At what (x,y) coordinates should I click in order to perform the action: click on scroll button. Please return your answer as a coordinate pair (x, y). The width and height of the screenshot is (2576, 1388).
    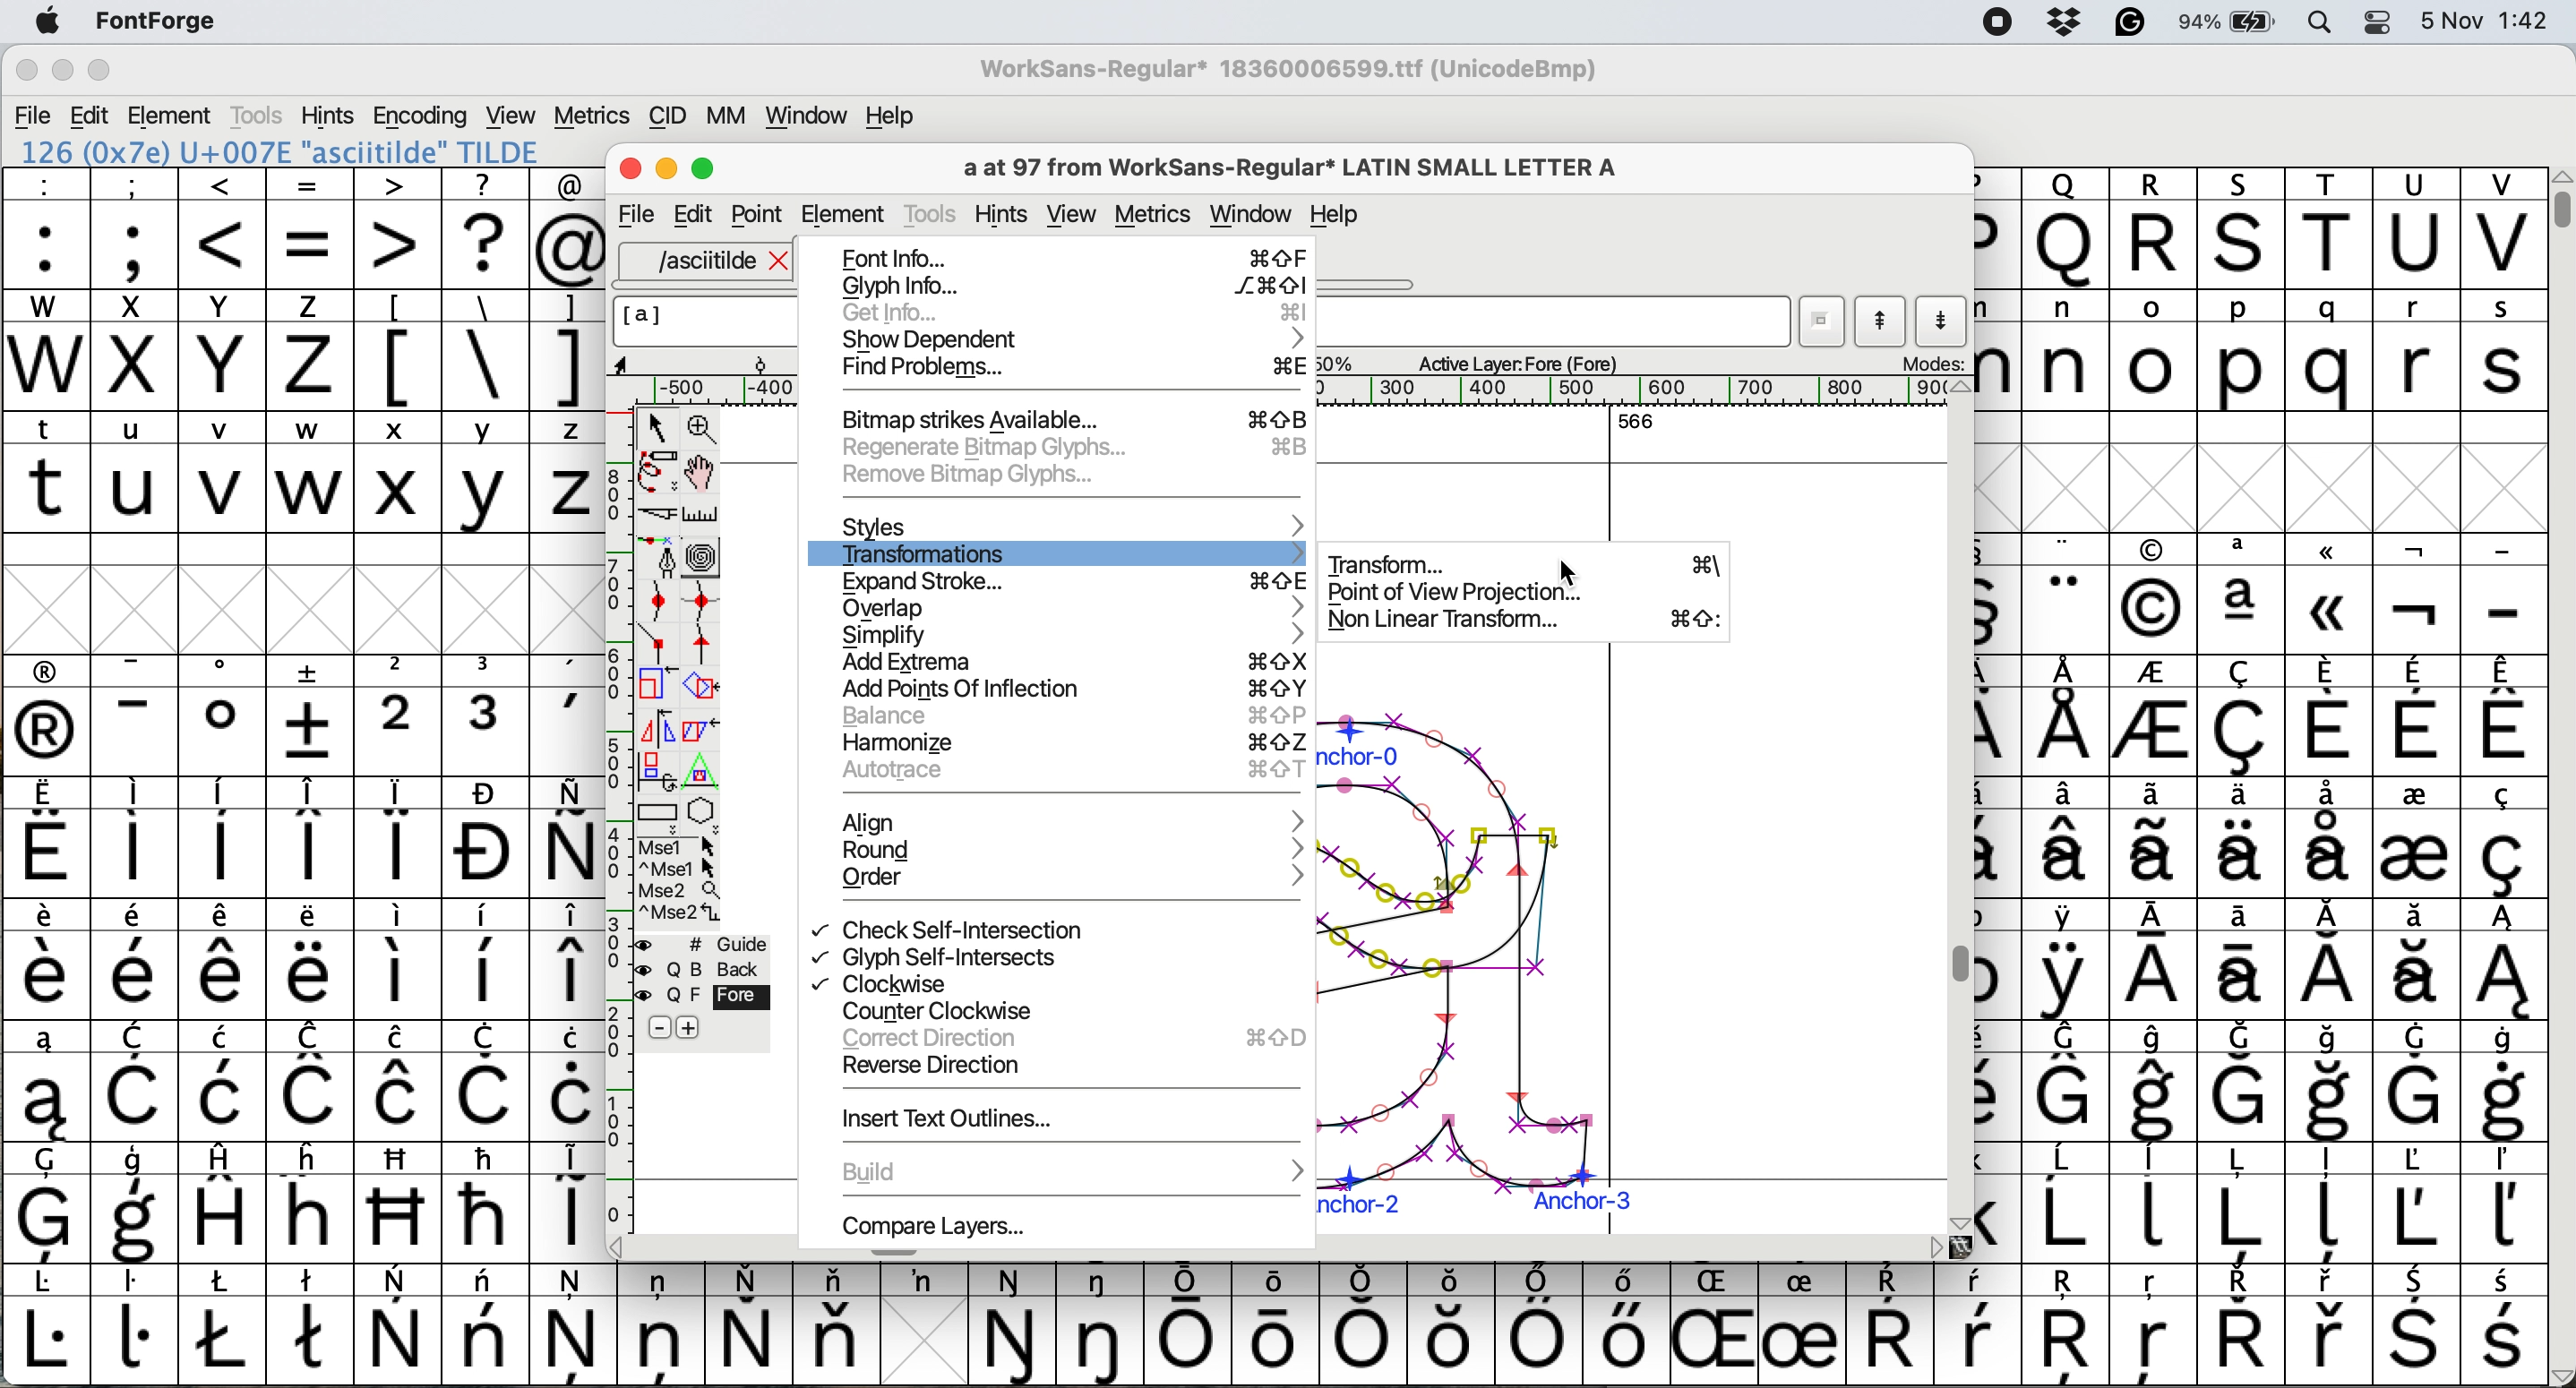
    Looking at the image, I should click on (2559, 1374).